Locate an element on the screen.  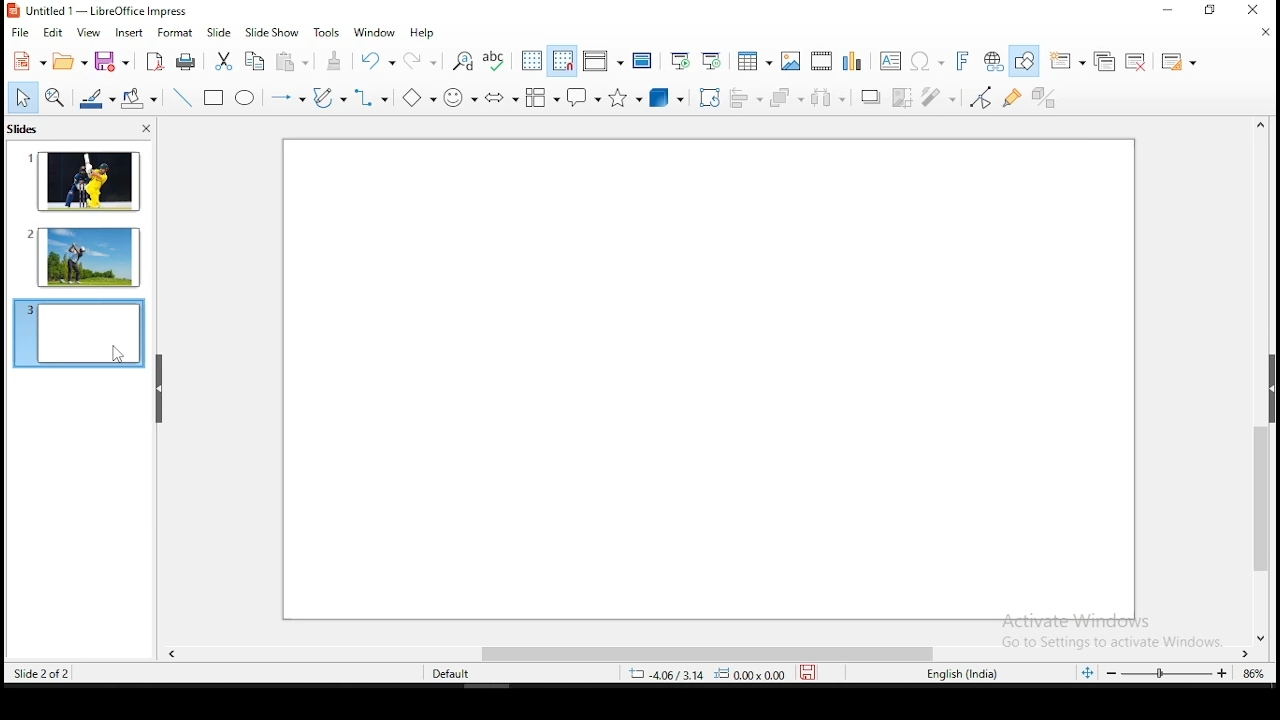
slide is located at coordinates (708, 379).